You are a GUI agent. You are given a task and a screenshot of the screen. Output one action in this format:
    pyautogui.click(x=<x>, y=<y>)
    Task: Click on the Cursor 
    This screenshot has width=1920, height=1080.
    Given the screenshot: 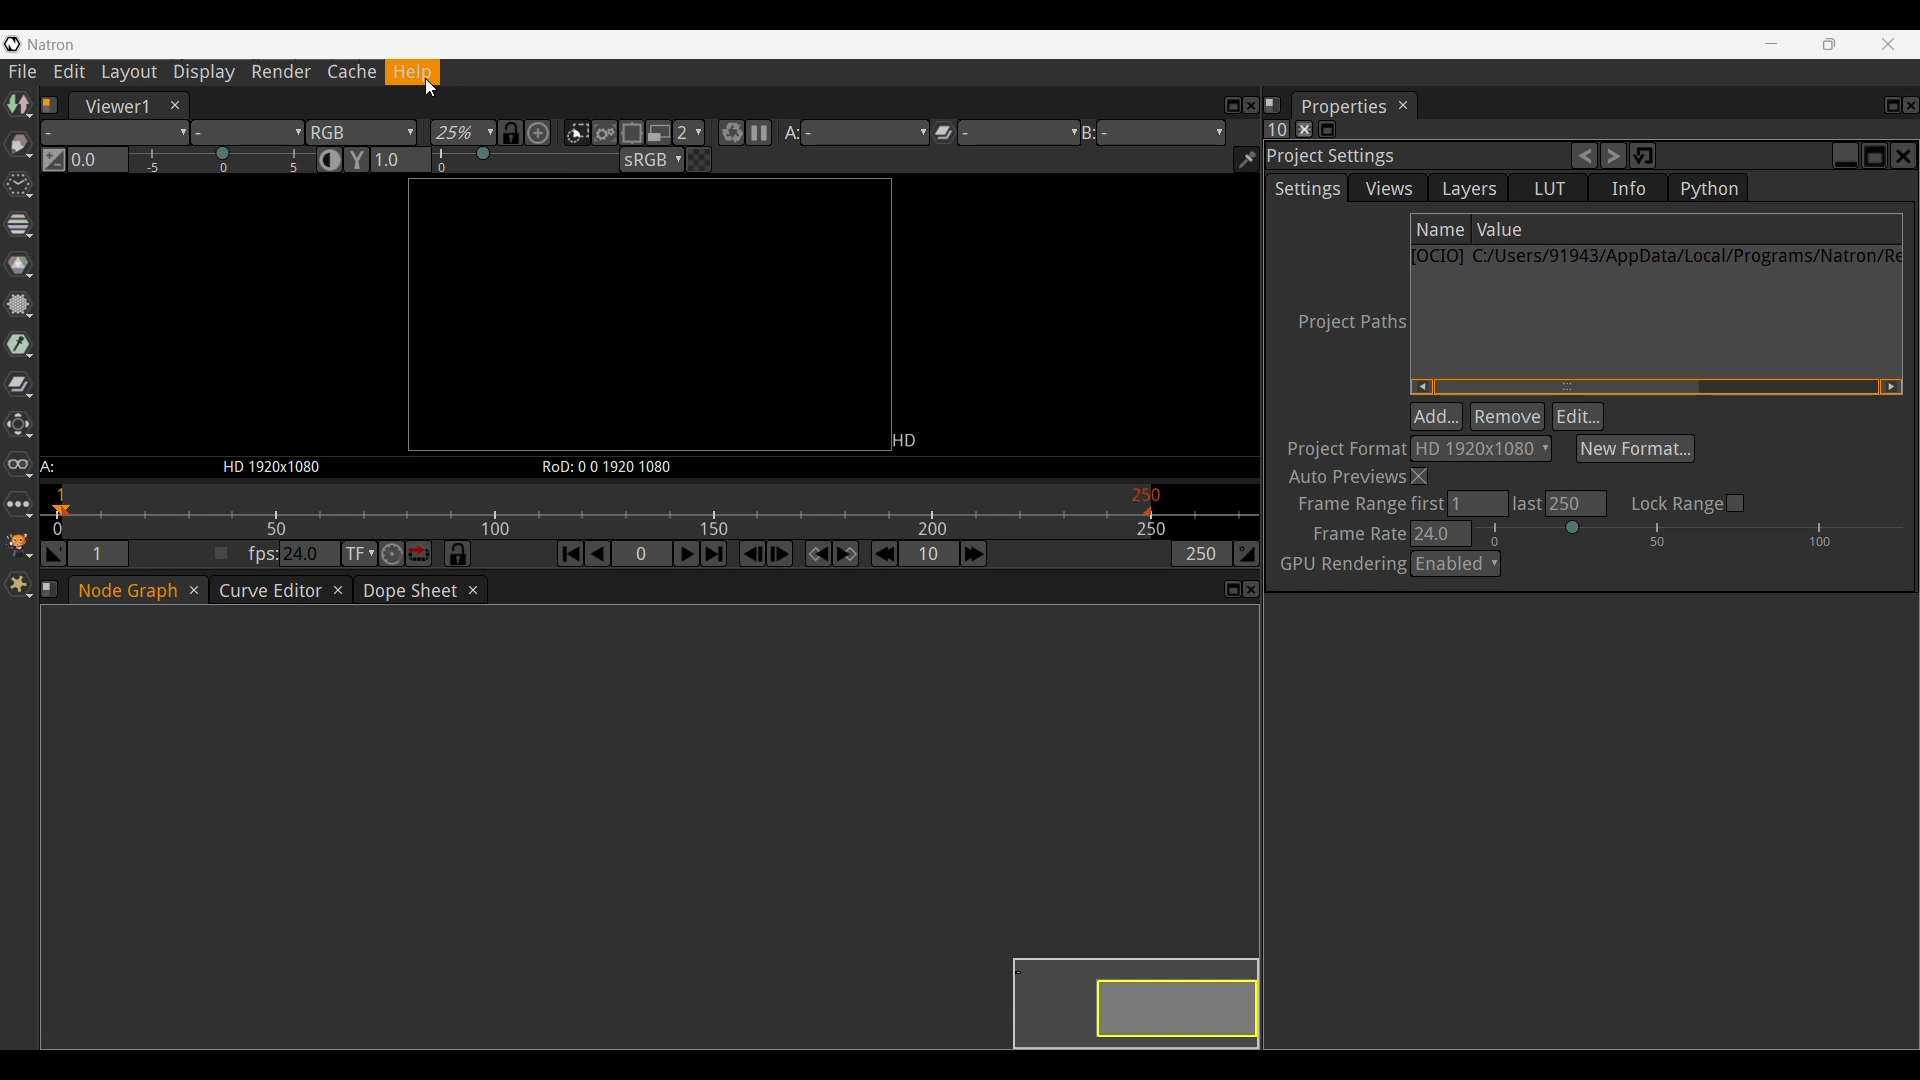 What is the action you would take?
    pyautogui.click(x=430, y=88)
    